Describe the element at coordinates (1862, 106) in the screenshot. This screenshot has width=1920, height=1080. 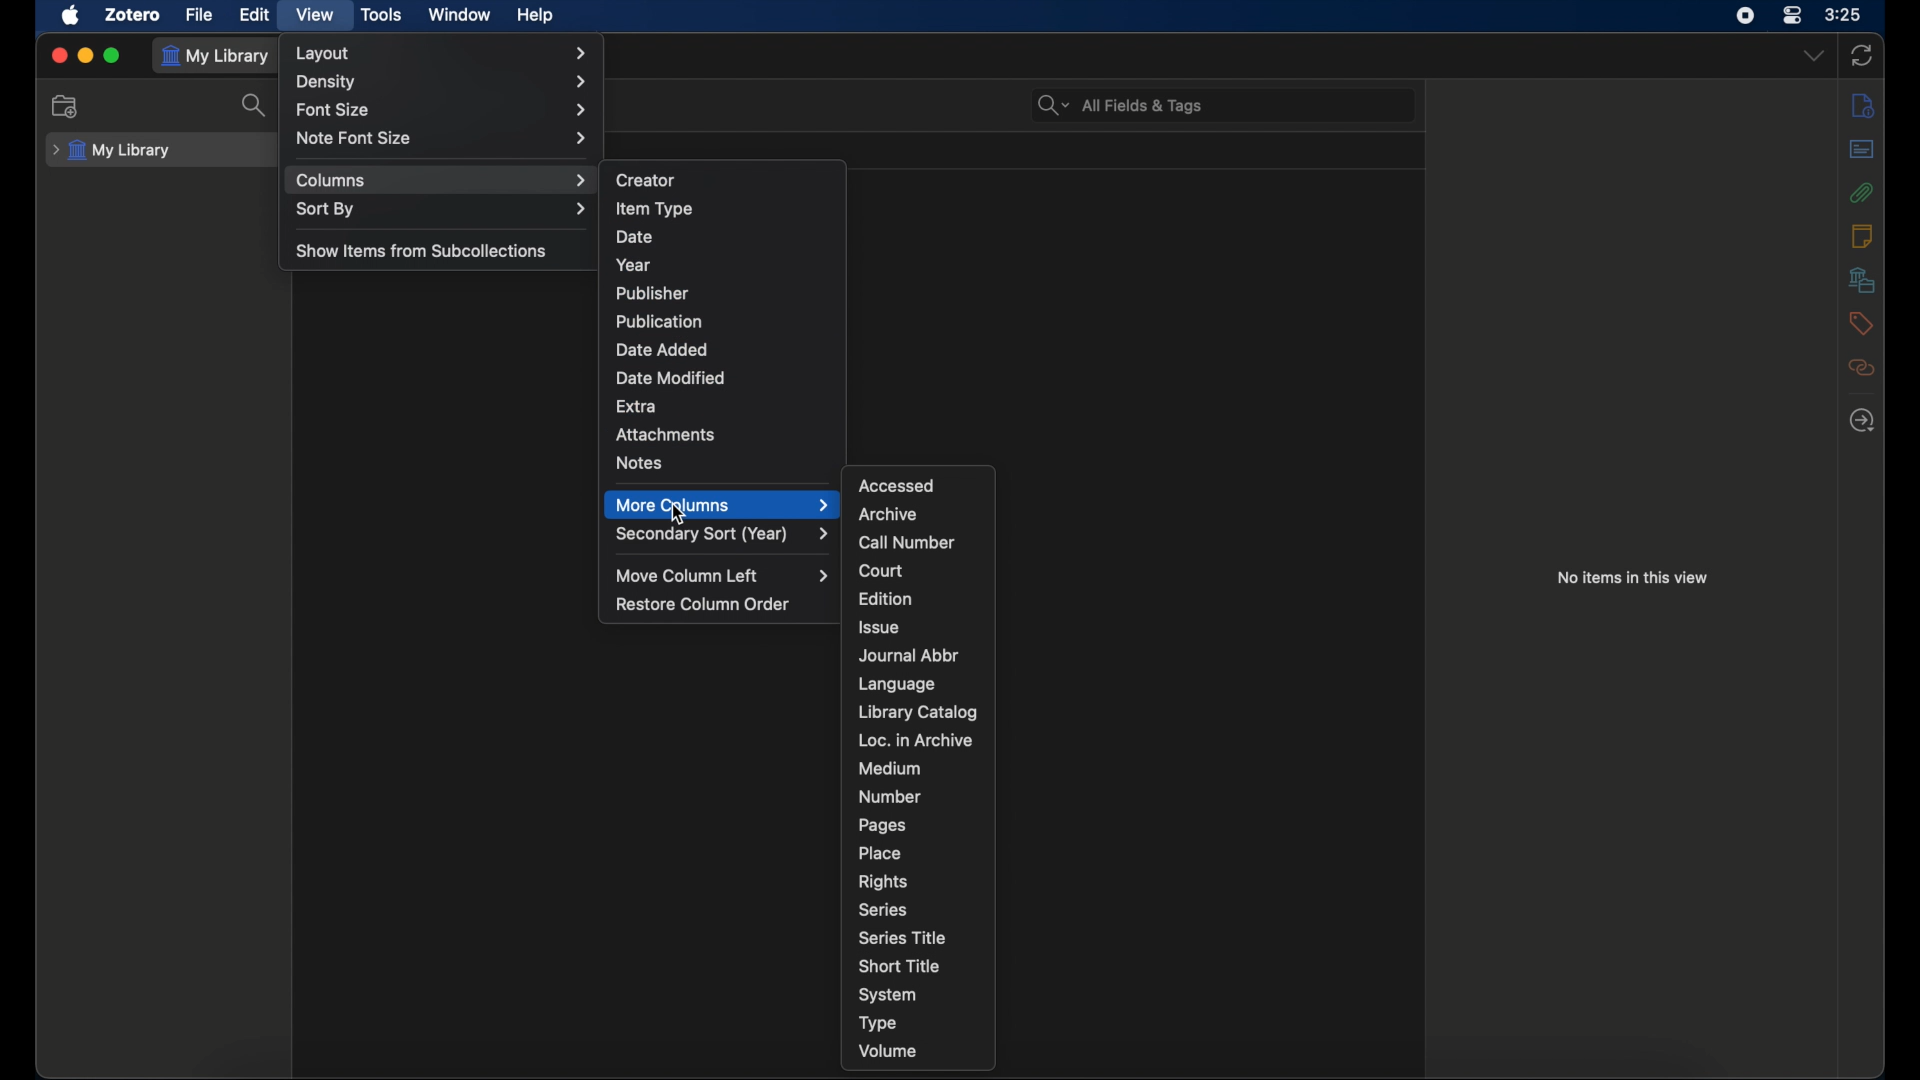
I see `` at that location.